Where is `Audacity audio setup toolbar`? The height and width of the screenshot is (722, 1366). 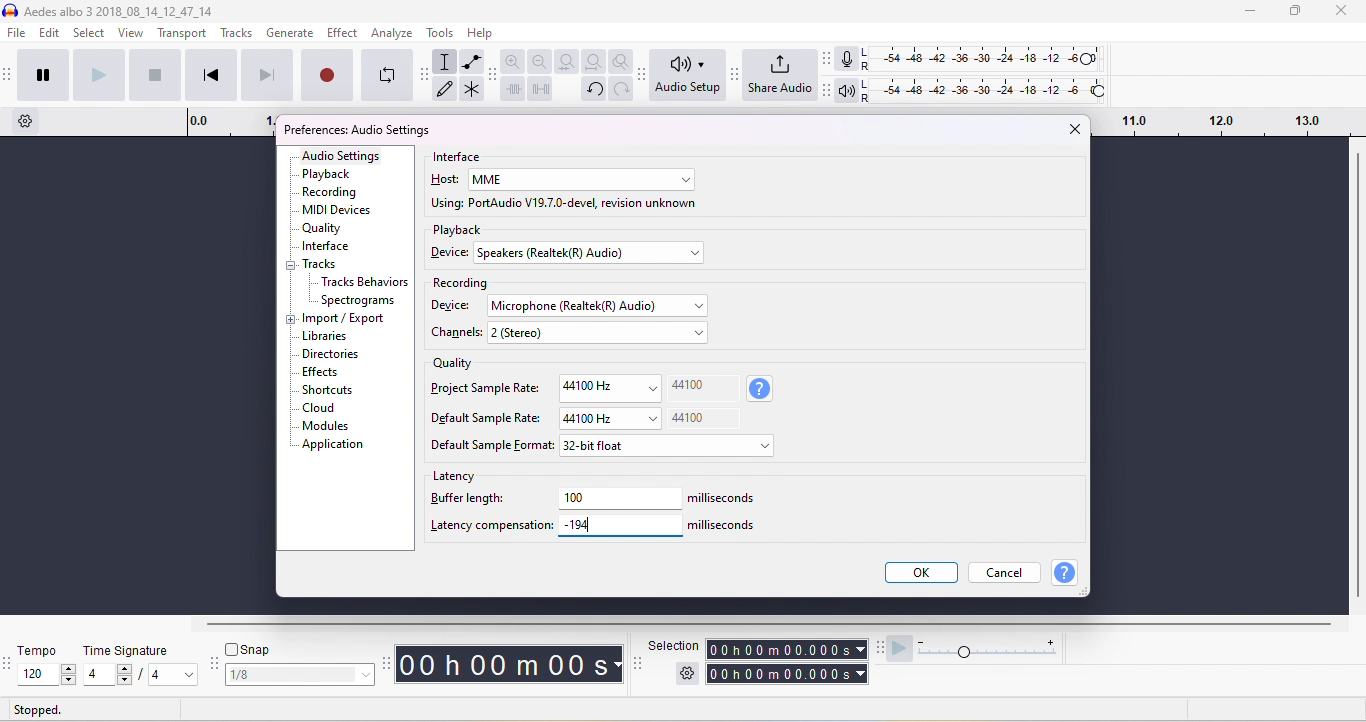
Audacity audio setup toolbar is located at coordinates (643, 75).